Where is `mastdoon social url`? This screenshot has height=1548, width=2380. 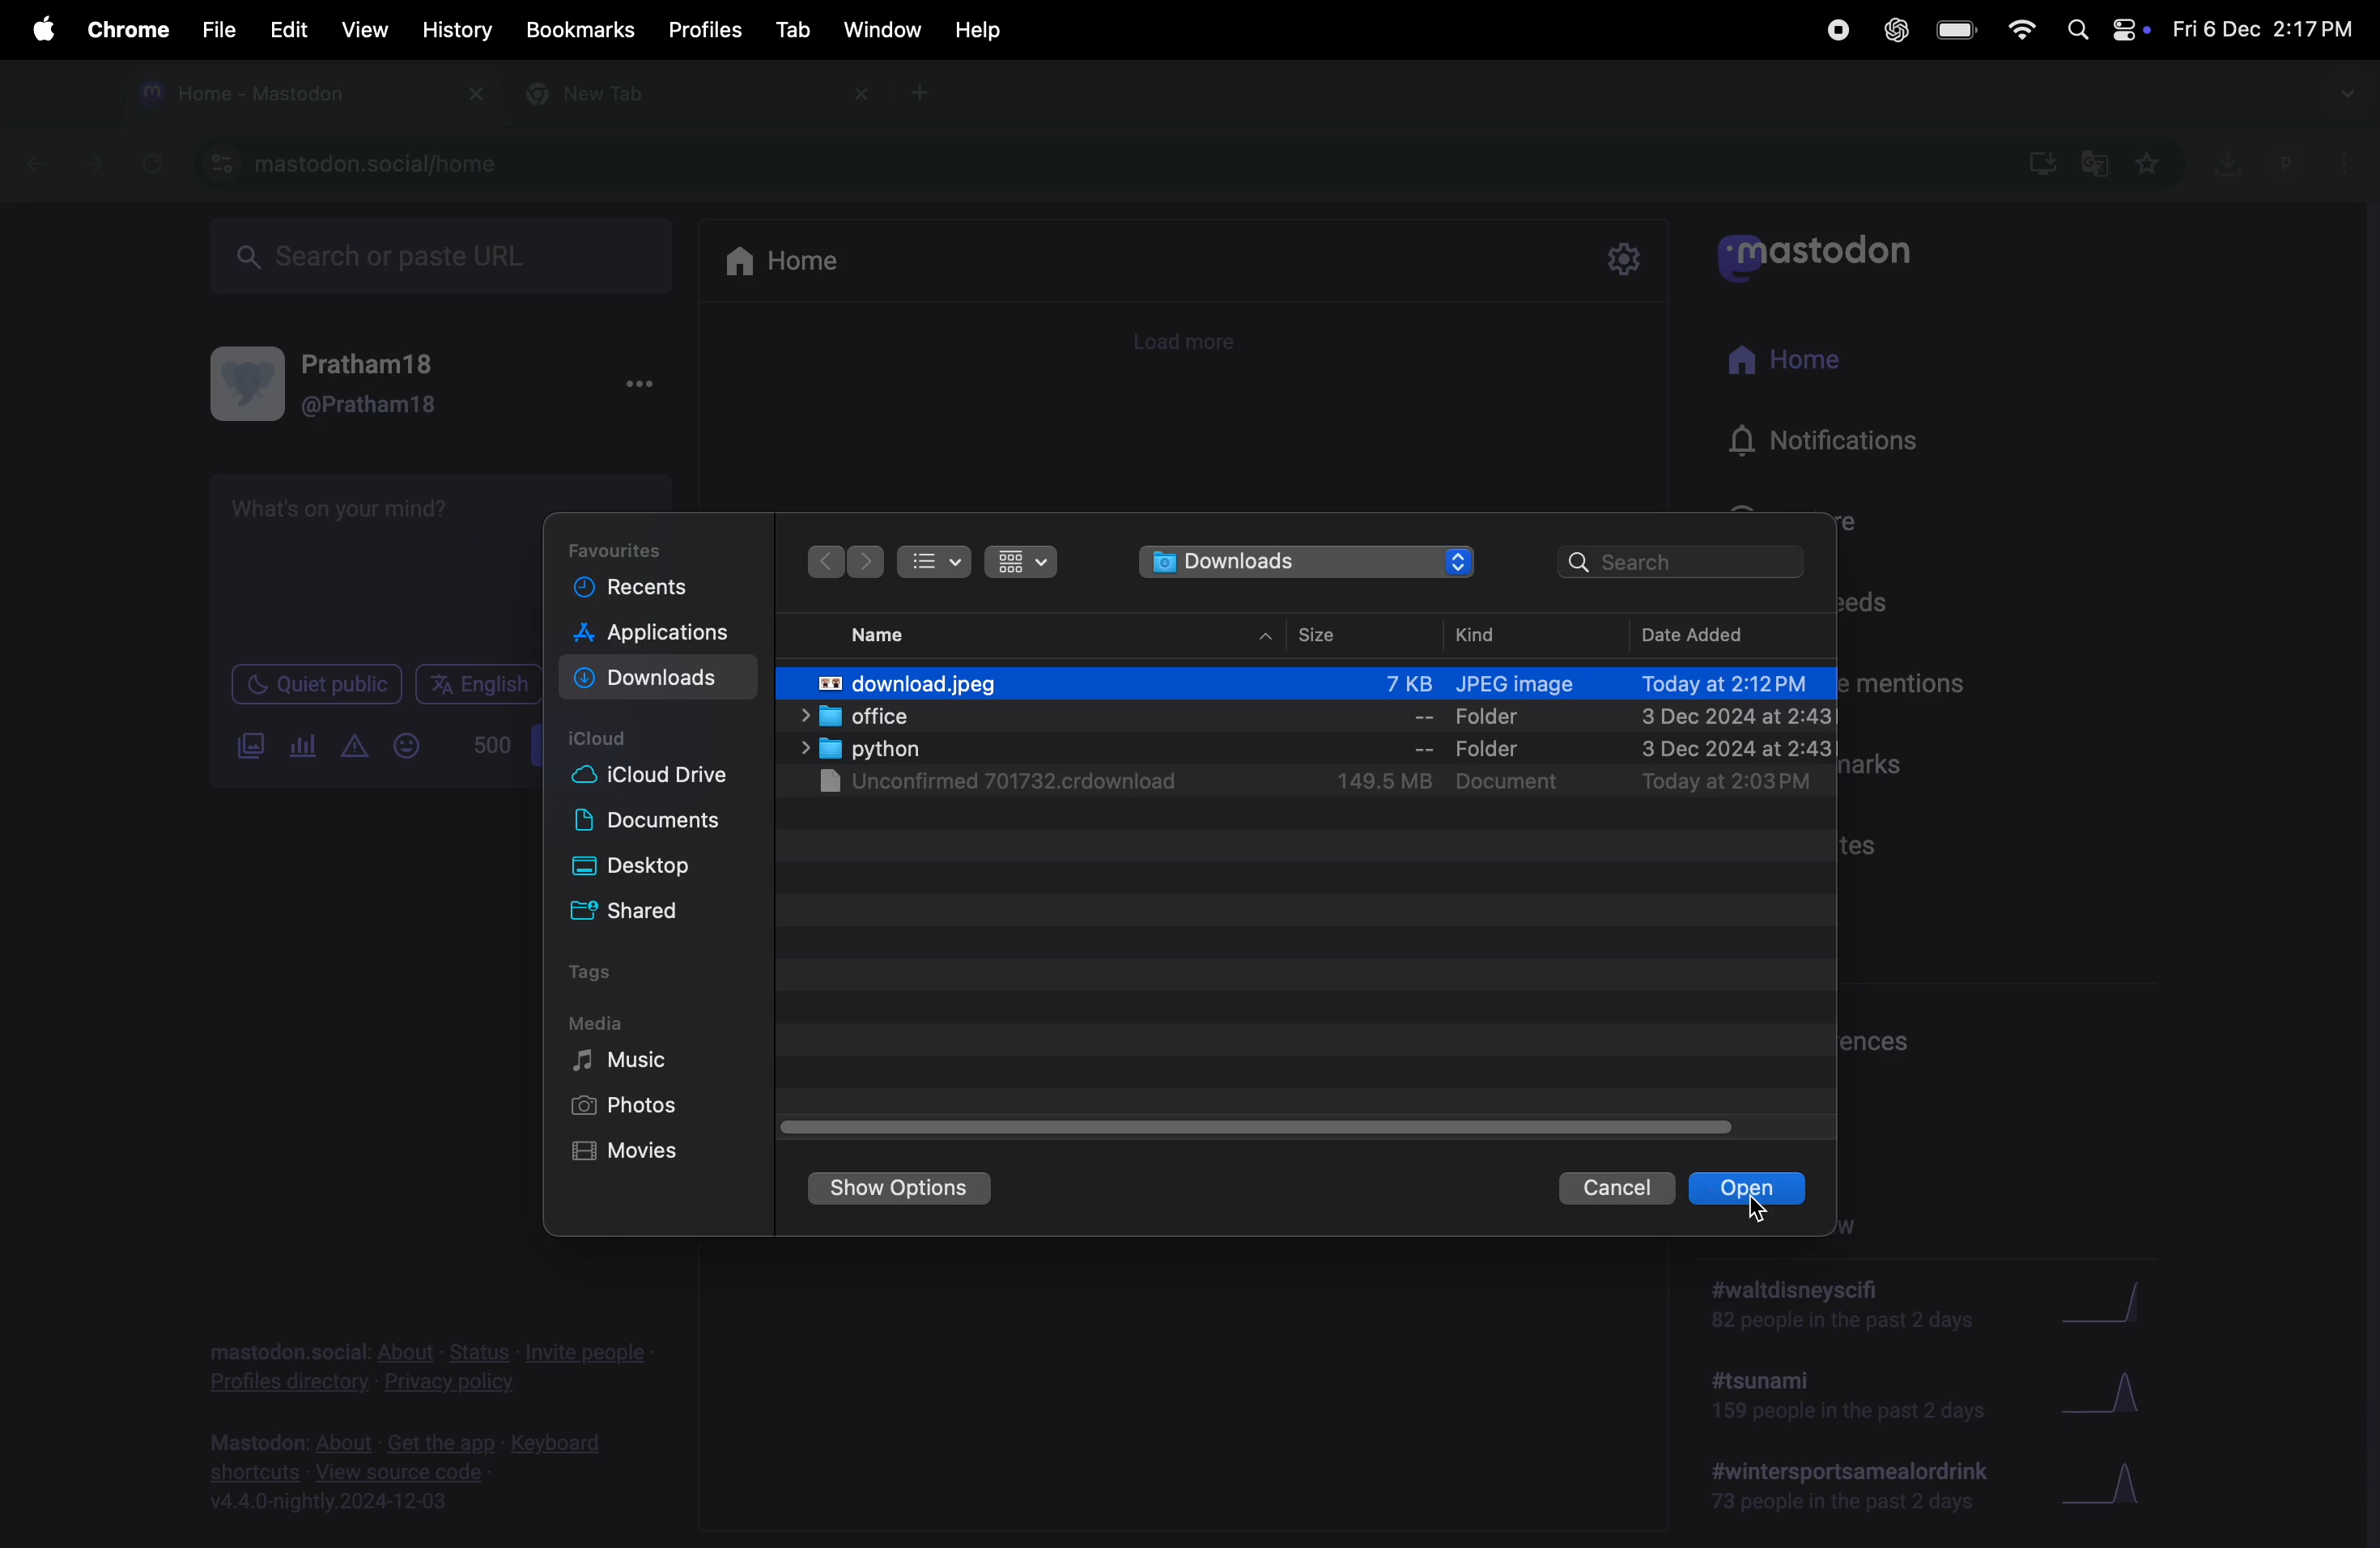 mastdoon social url is located at coordinates (356, 161).